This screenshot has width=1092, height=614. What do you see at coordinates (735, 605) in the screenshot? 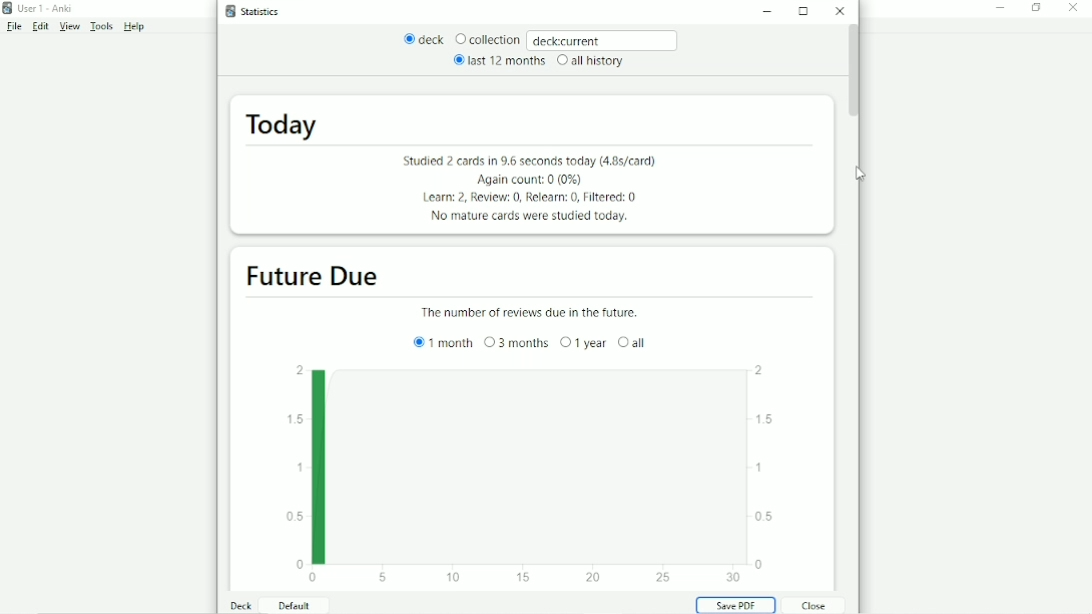
I see `Save PDF` at bounding box center [735, 605].